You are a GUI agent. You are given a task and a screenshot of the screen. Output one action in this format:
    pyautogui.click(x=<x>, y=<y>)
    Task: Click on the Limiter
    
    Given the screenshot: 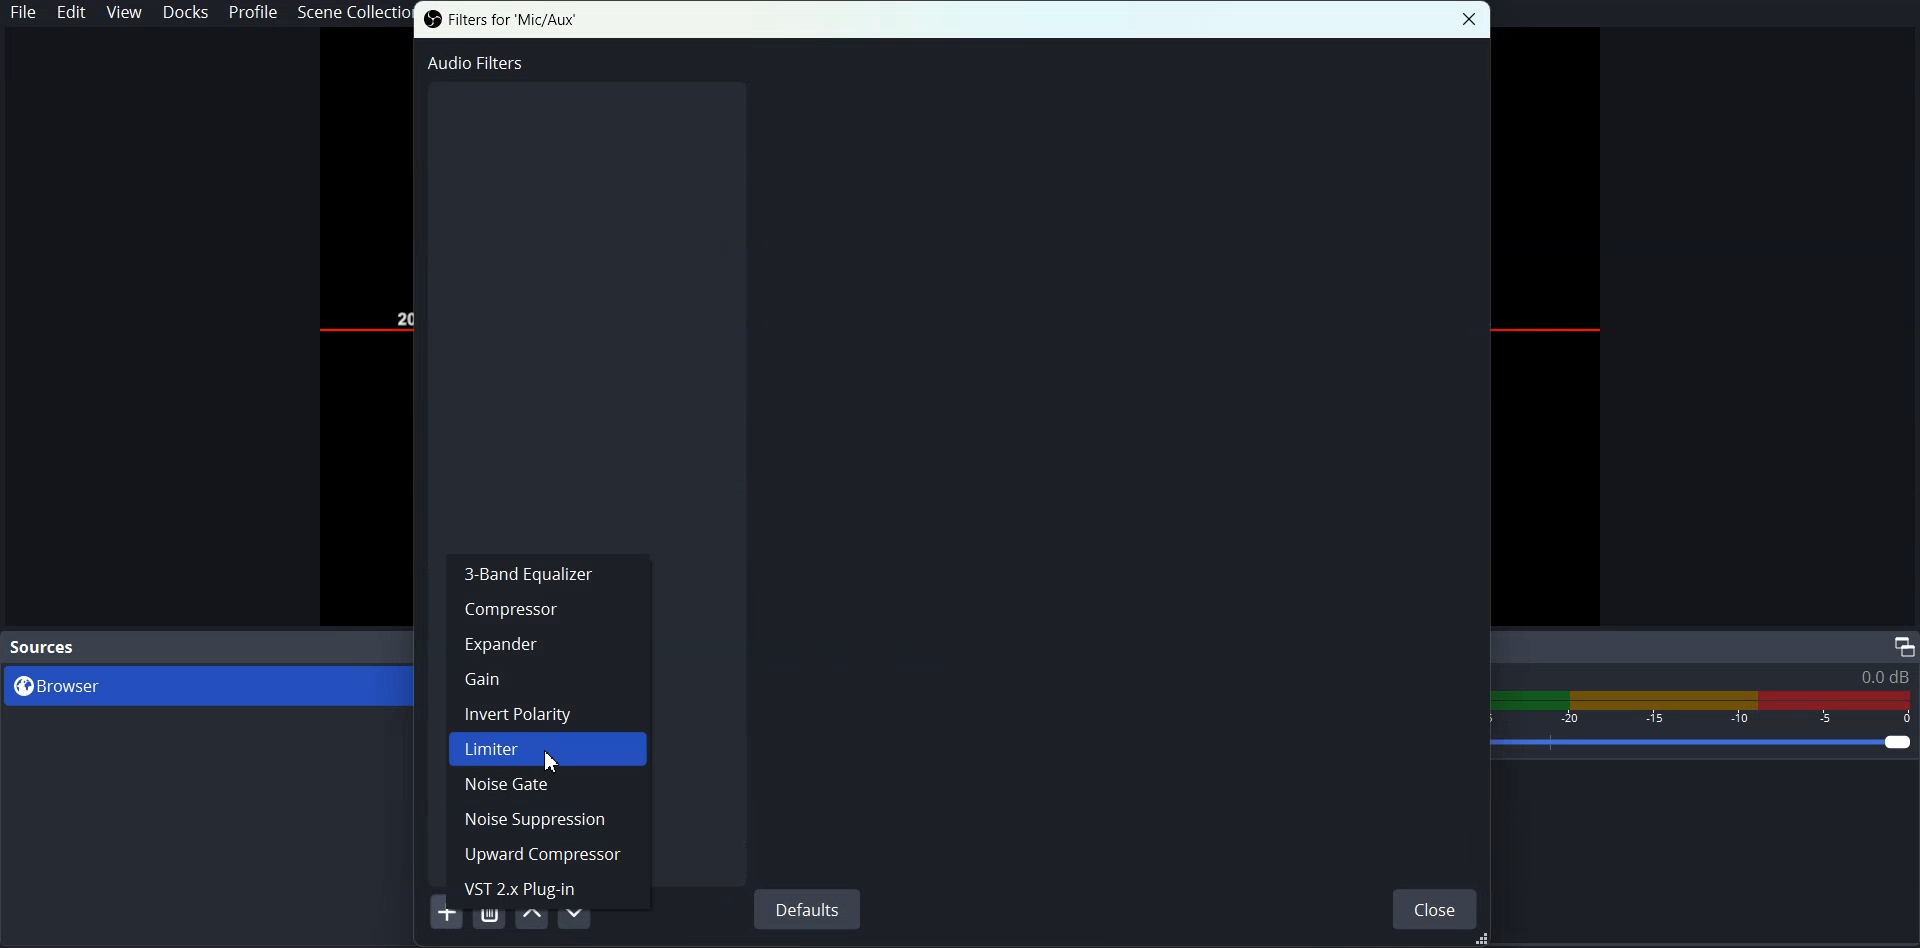 What is the action you would take?
    pyautogui.click(x=549, y=749)
    